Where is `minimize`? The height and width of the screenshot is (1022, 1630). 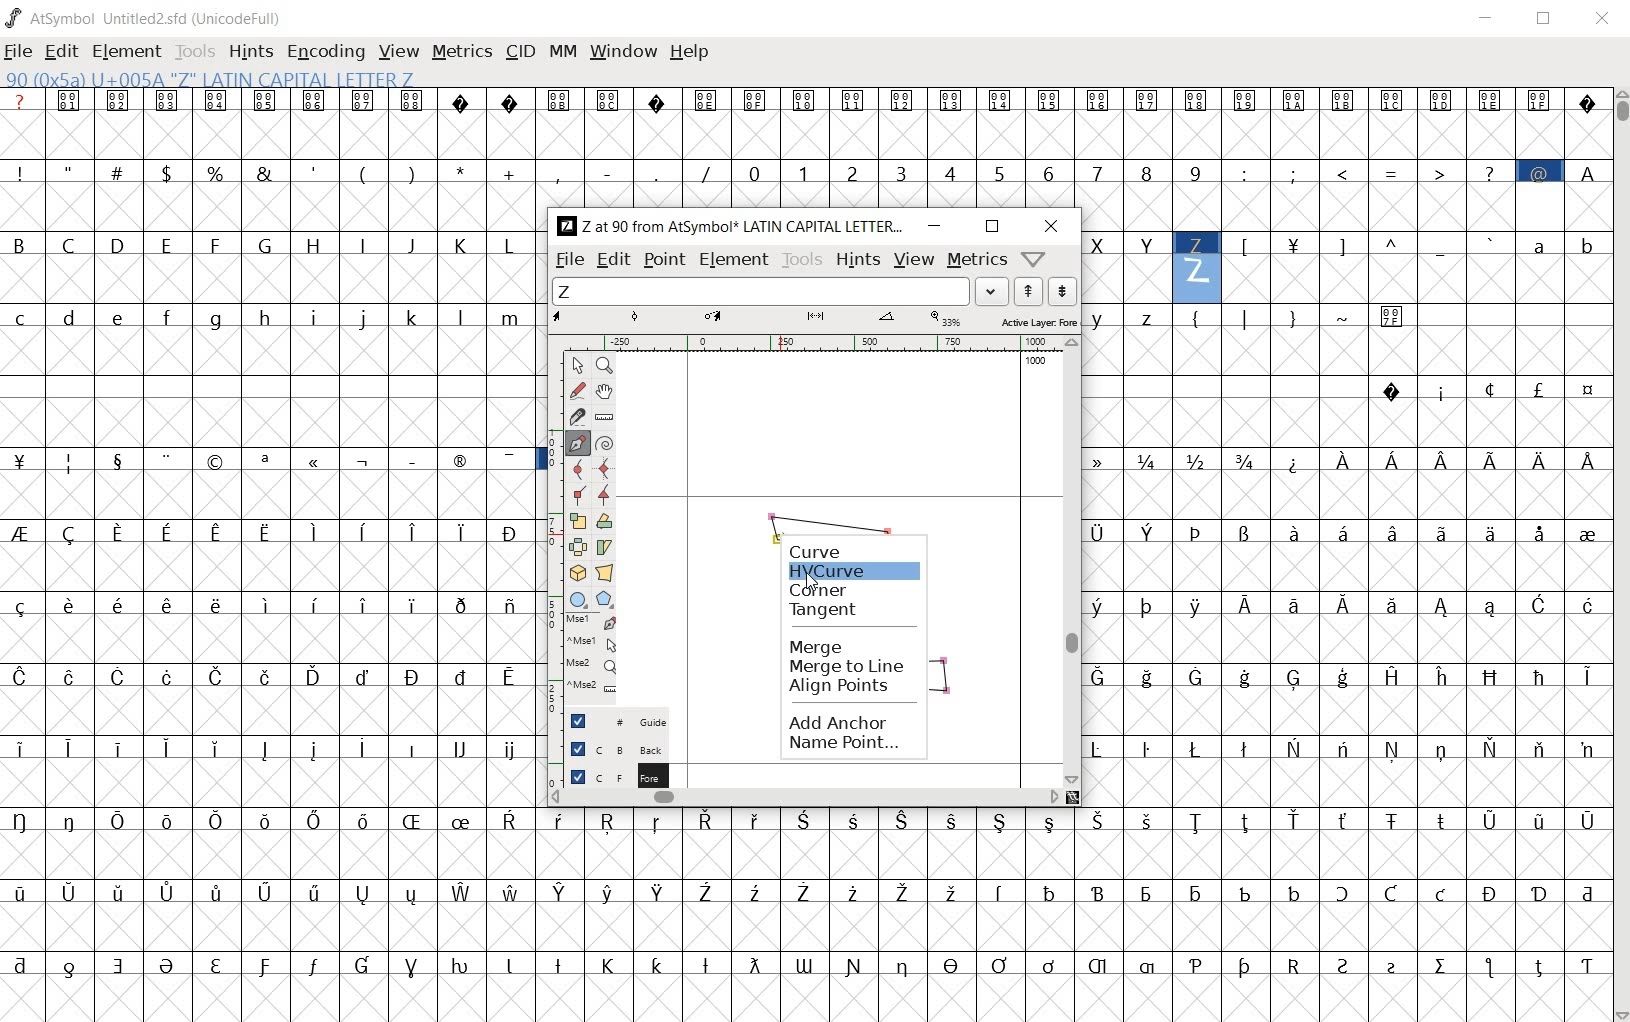
minimize is located at coordinates (936, 226).